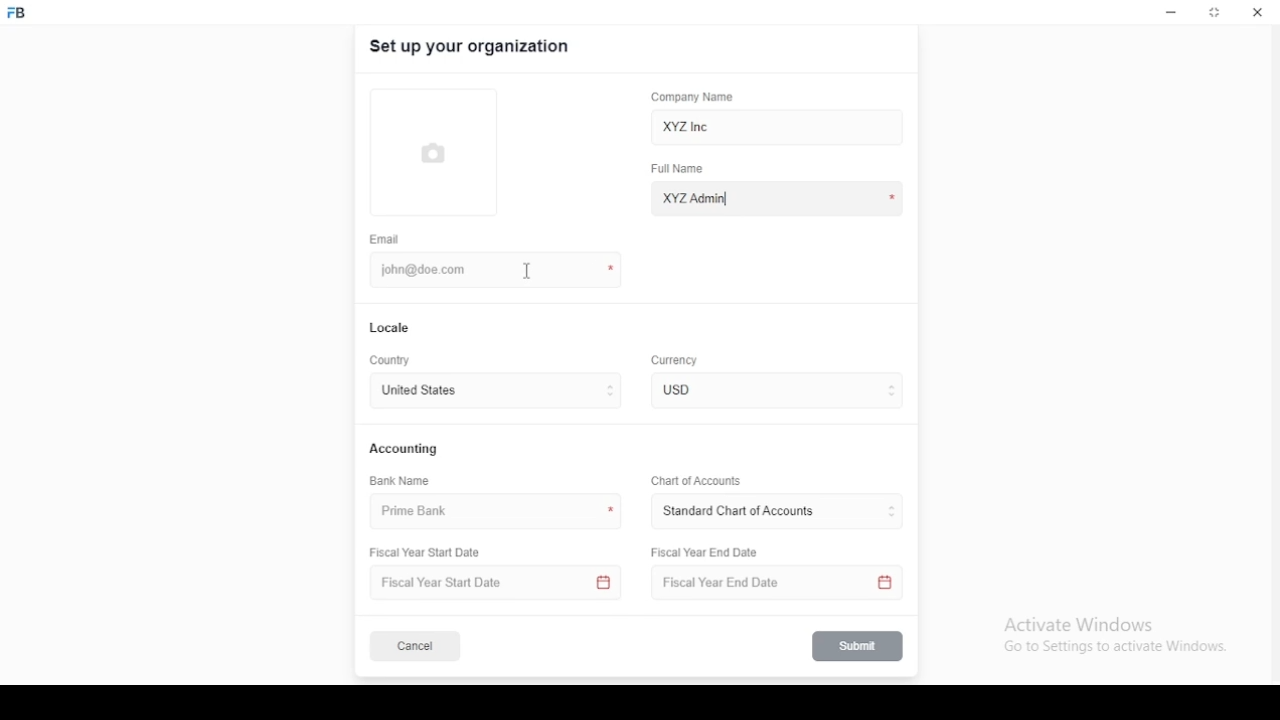 This screenshot has height=720, width=1280. Describe the element at coordinates (423, 512) in the screenshot. I see `prime bank` at that location.